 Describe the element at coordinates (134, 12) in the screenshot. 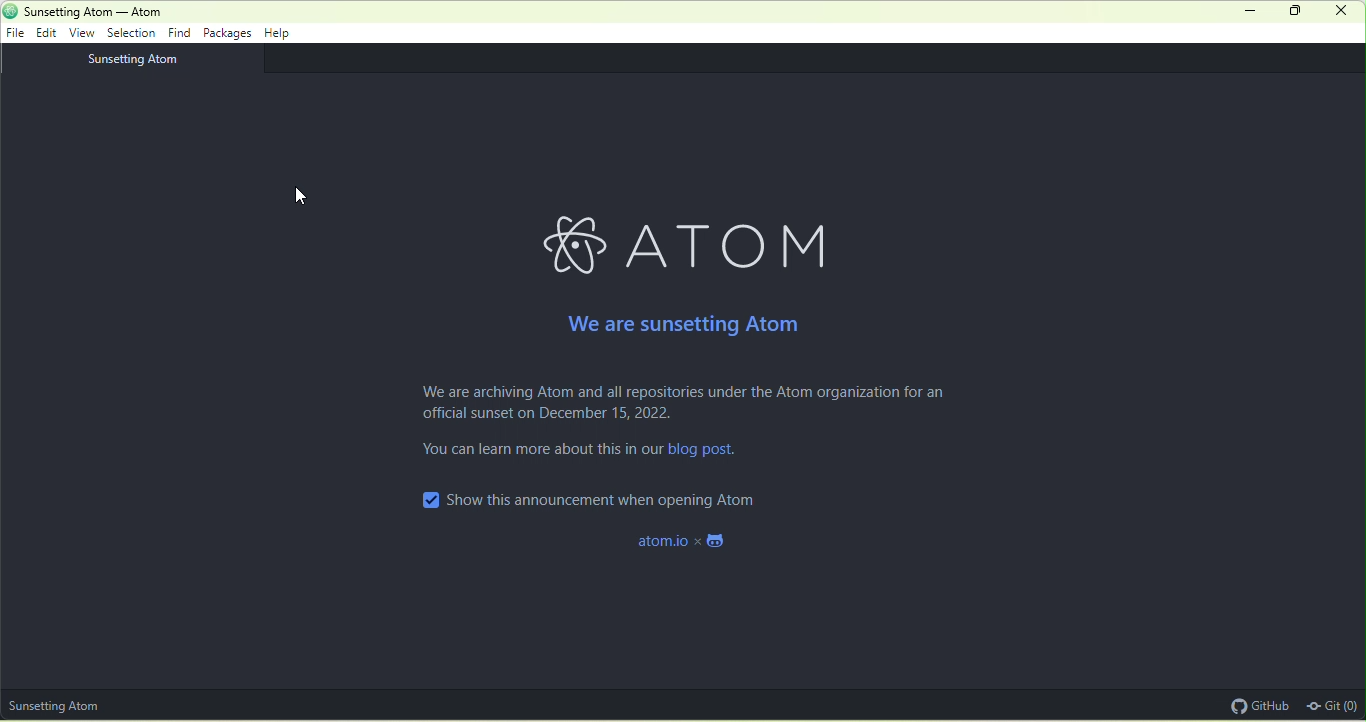

I see `sunsetting atom-atom` at that location.